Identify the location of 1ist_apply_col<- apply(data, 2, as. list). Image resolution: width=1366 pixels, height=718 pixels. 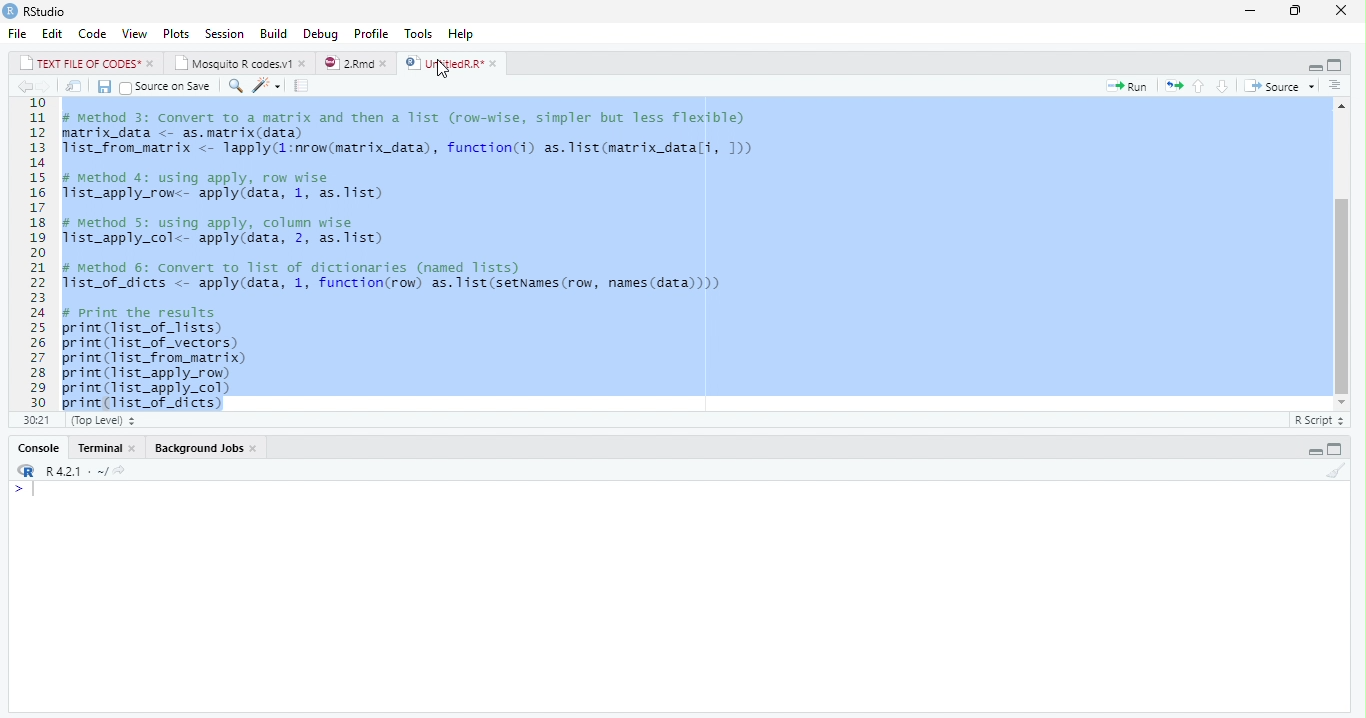
(233, 239).